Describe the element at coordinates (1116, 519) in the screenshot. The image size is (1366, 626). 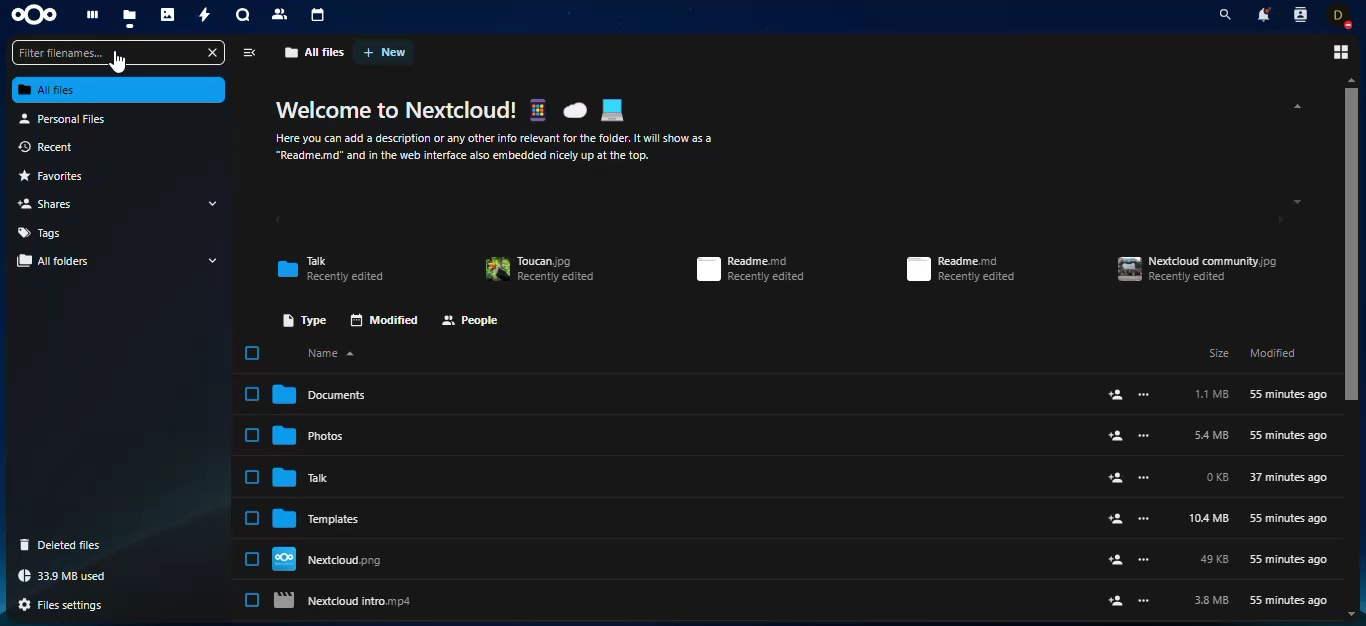
I see `add` at that location.